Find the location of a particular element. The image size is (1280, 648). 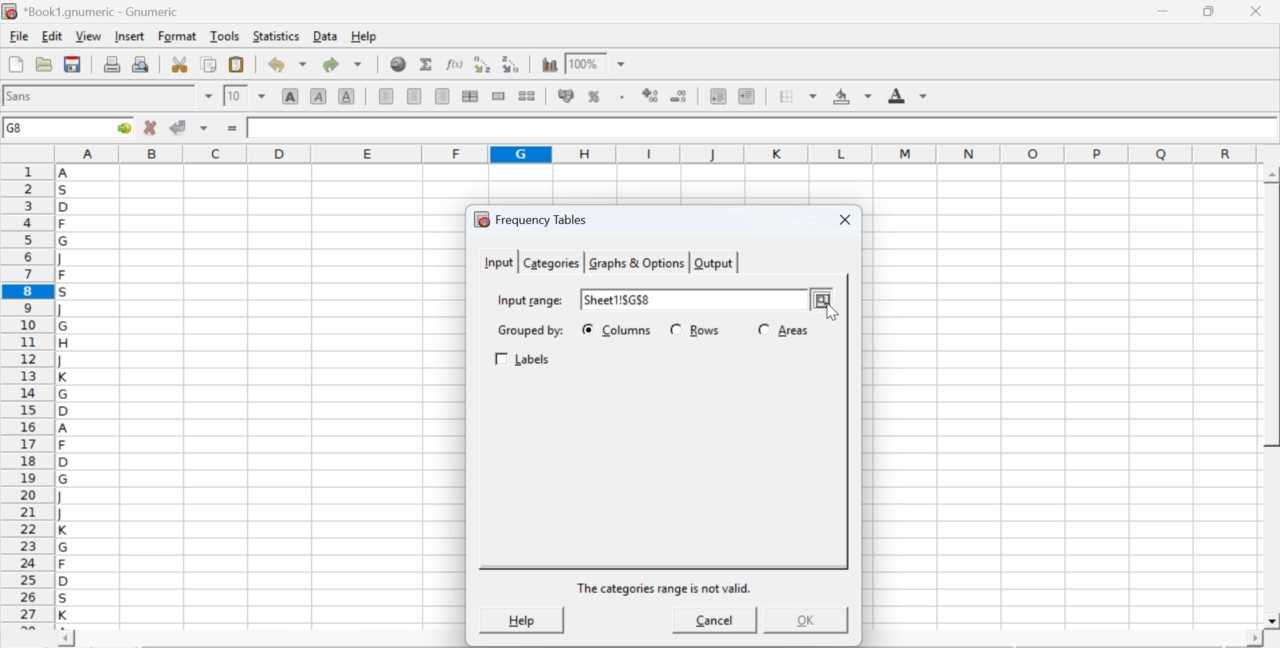

G8 is located at coordinates (17, 128).